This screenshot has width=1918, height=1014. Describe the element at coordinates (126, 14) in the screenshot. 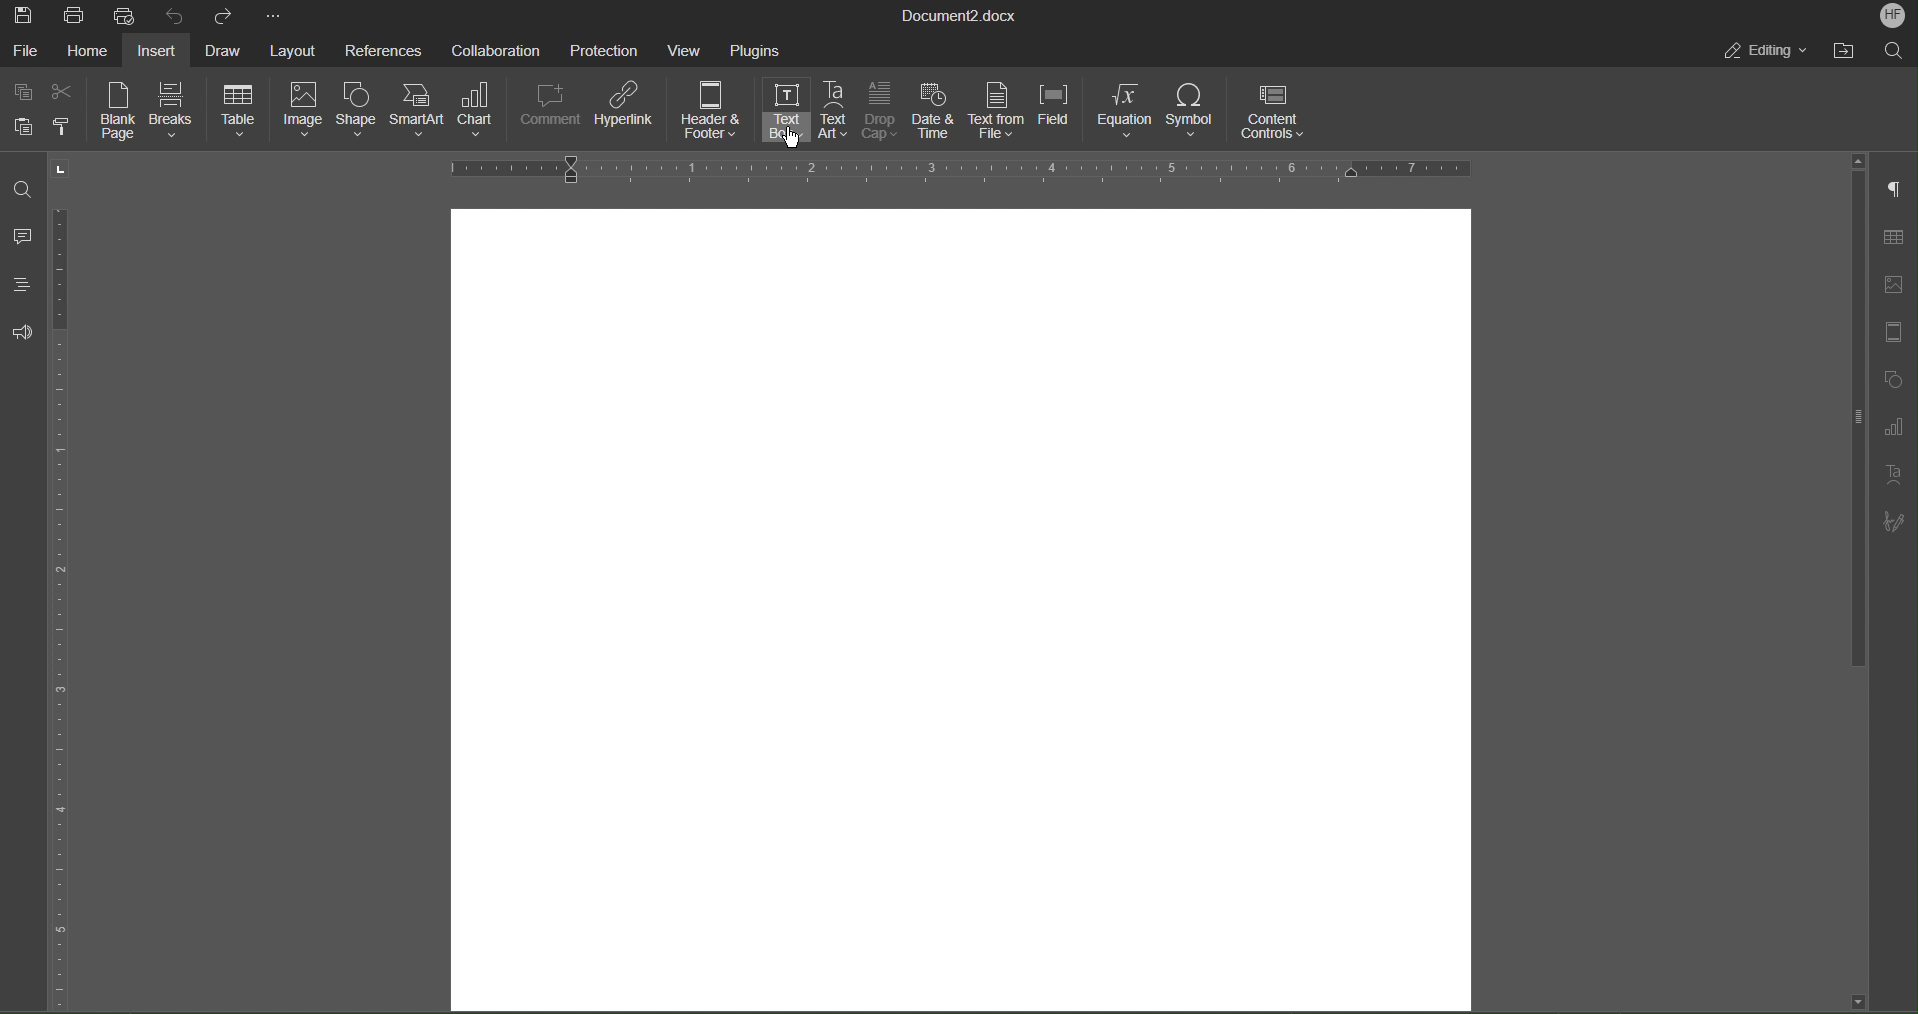

I see `Quick Print` at that location.